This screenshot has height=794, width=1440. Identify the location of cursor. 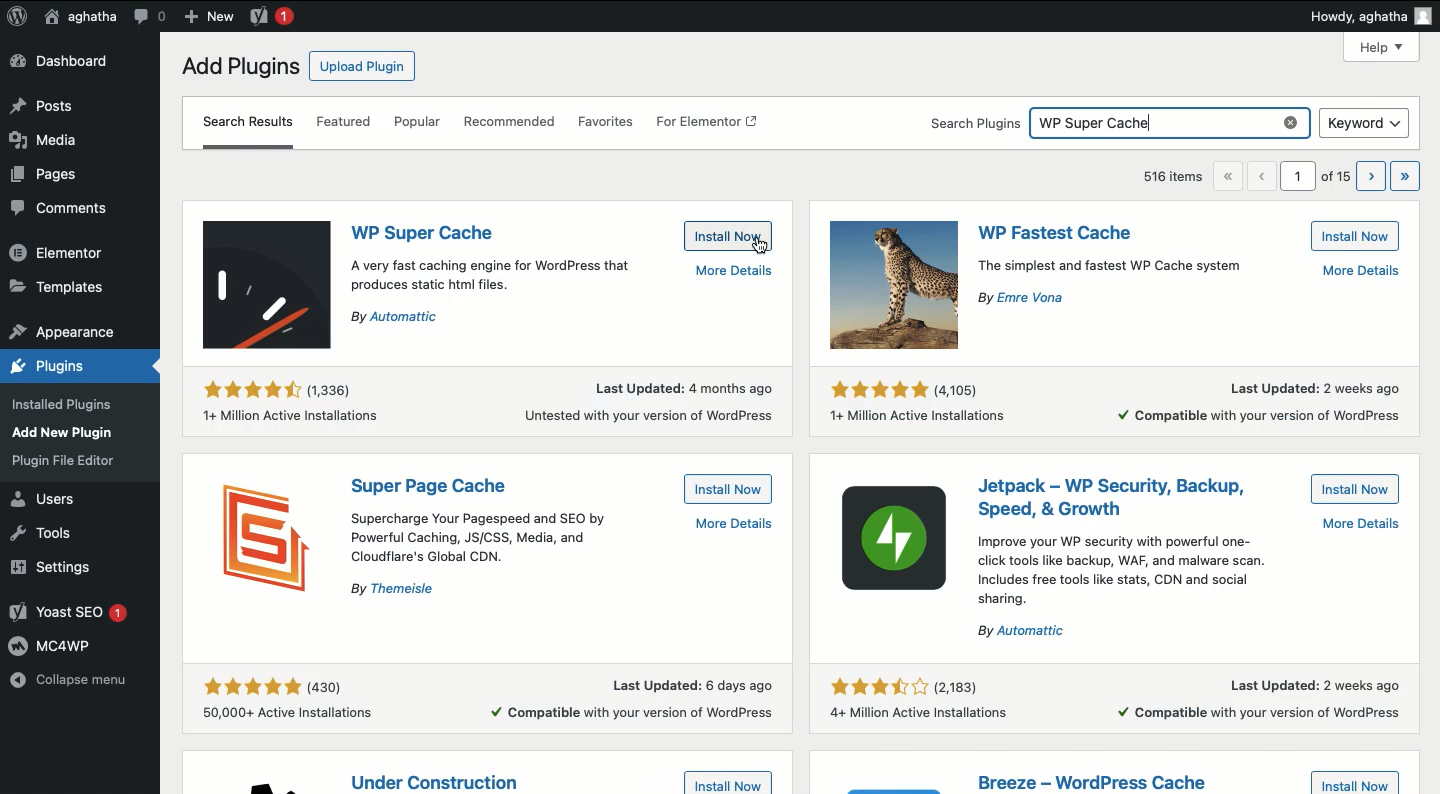
(755, 245).